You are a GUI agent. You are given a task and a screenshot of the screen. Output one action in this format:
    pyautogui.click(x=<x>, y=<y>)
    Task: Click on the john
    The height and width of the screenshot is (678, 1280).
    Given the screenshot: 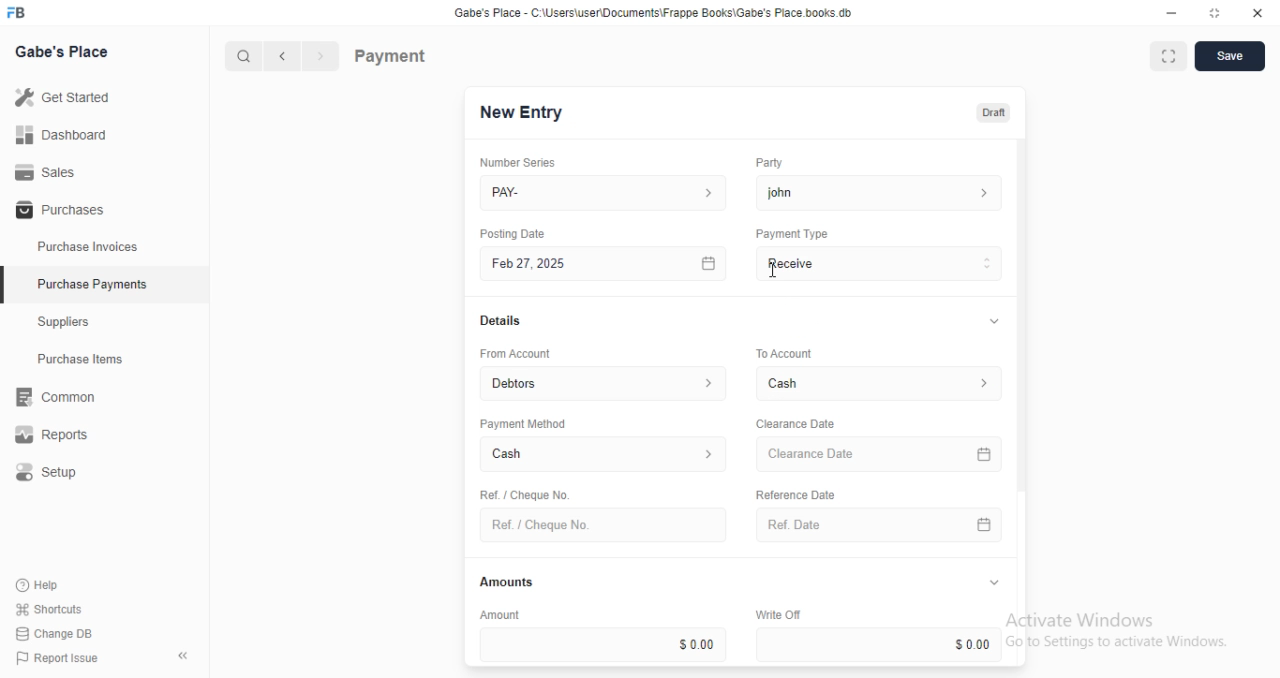 What is the action you would take?
    pyautogui.click(x=879, y=192)
    